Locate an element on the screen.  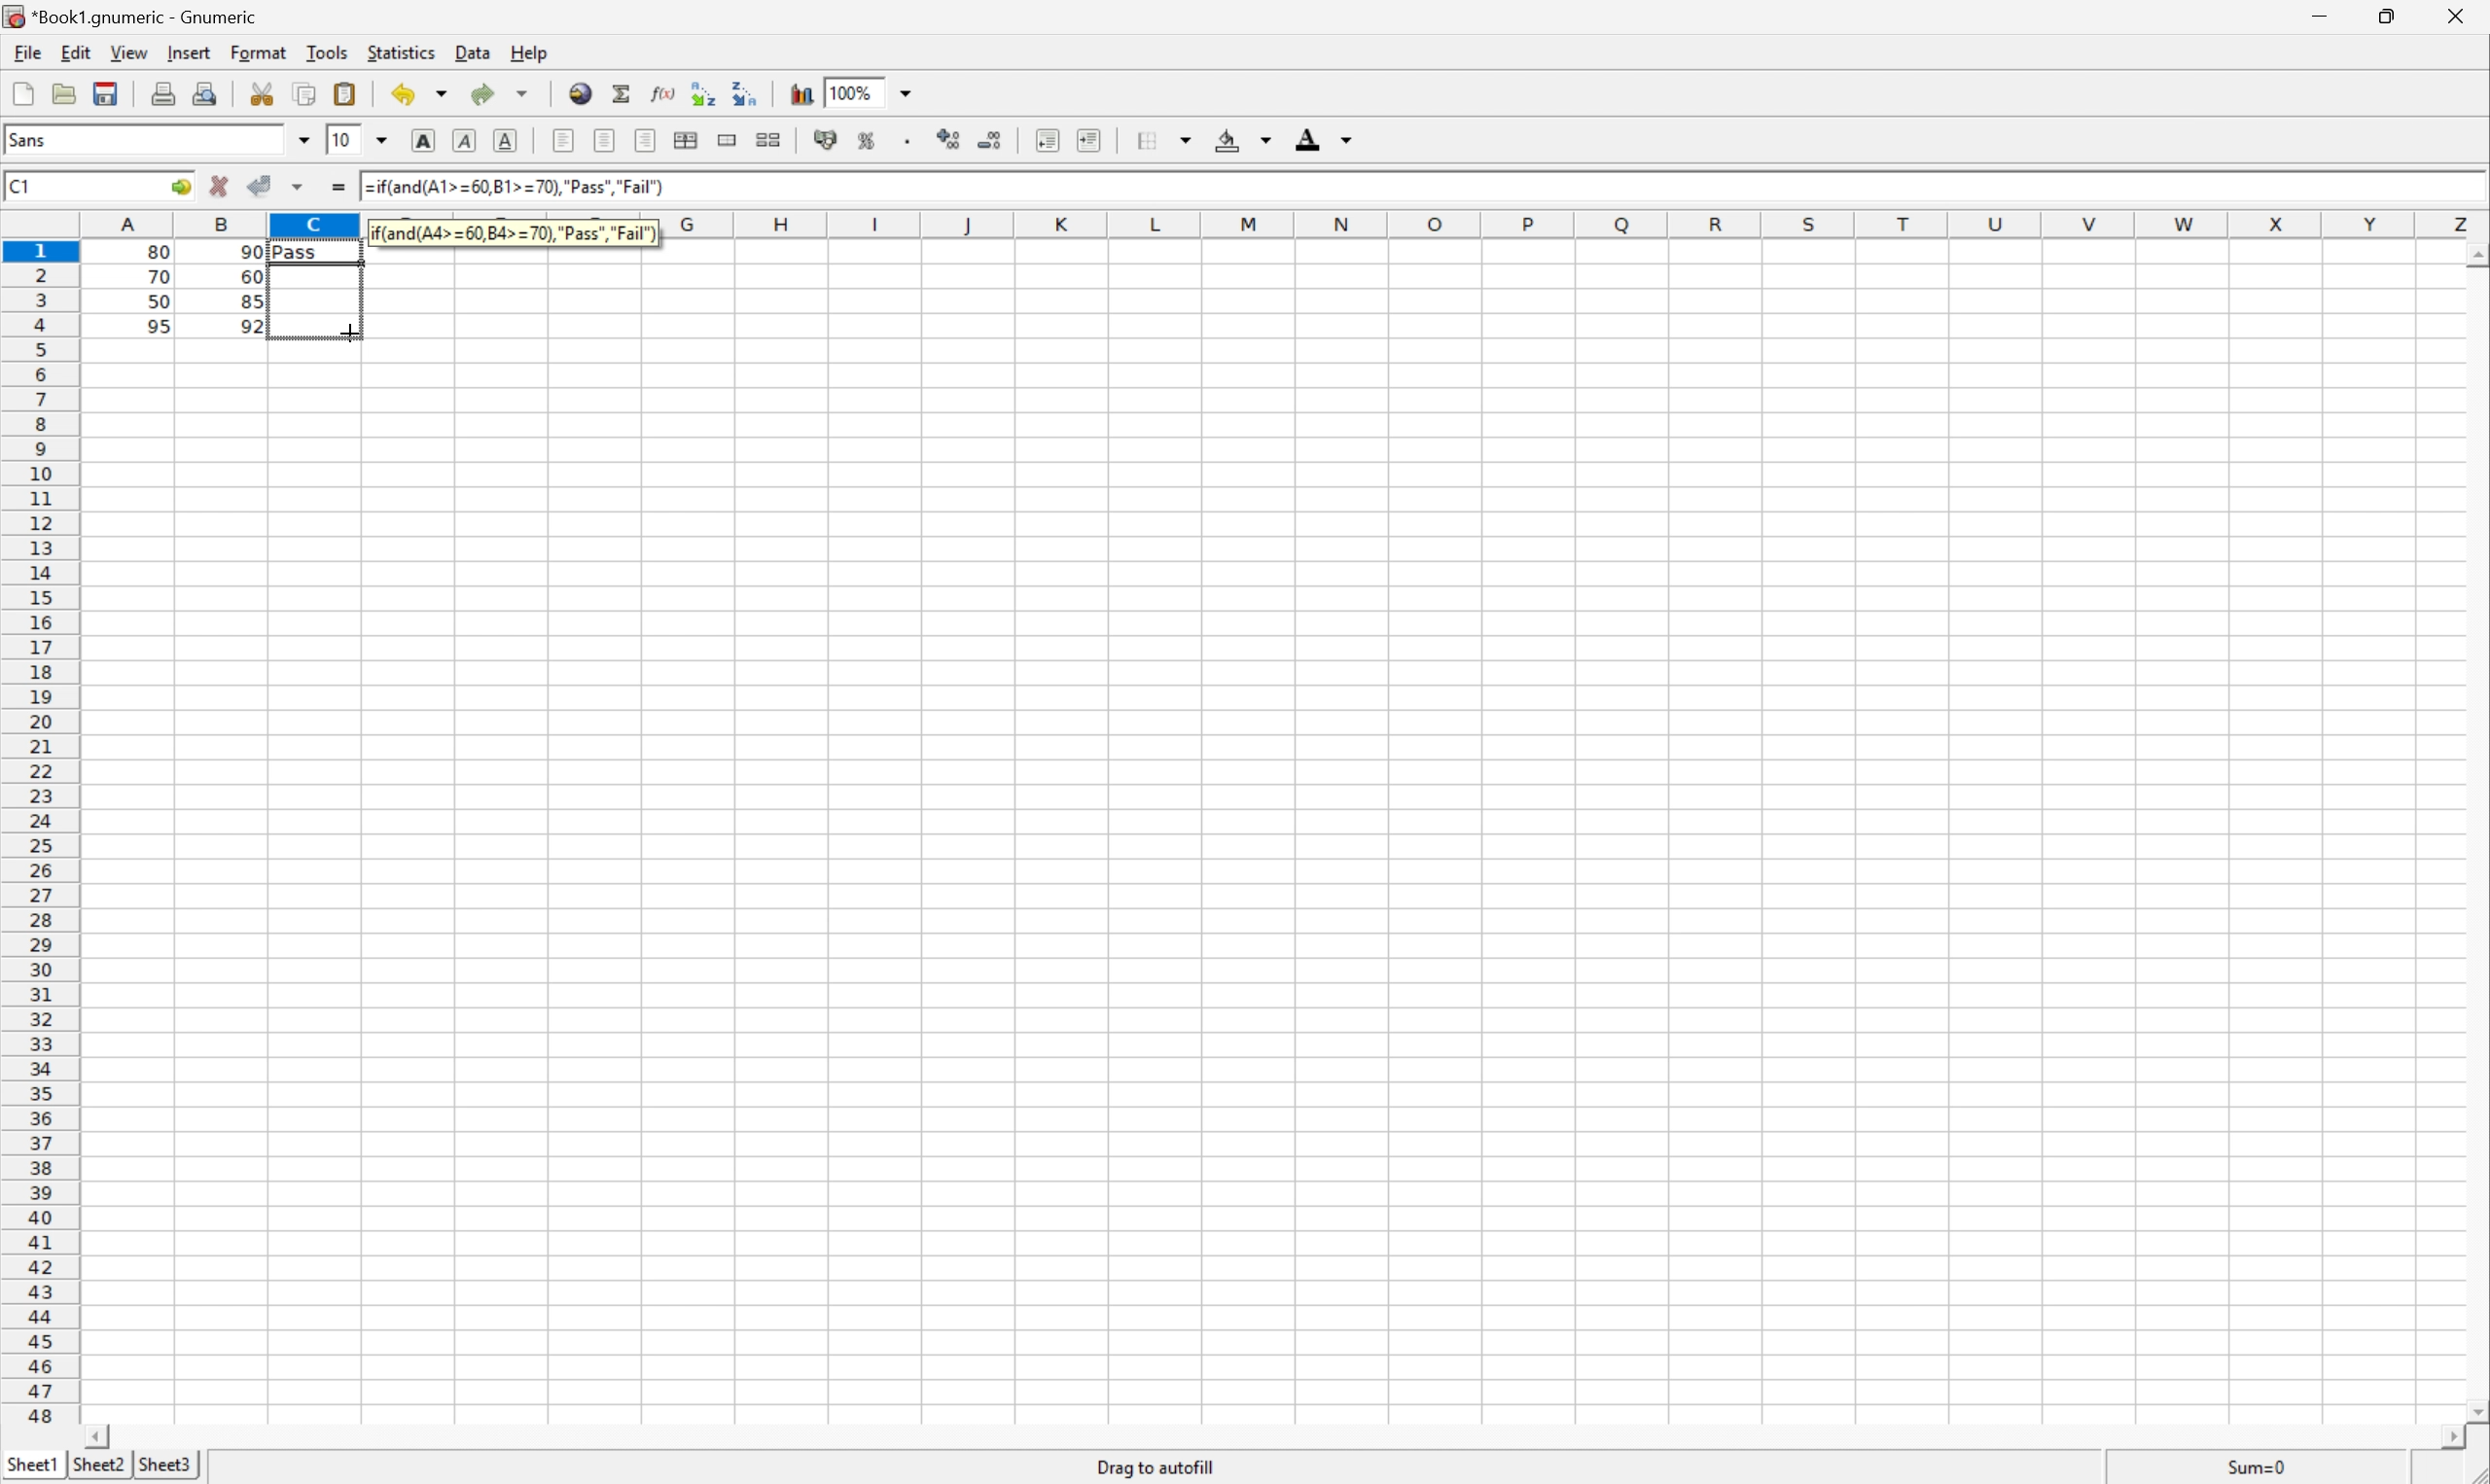
Underline is located at coordinates (508, 140).